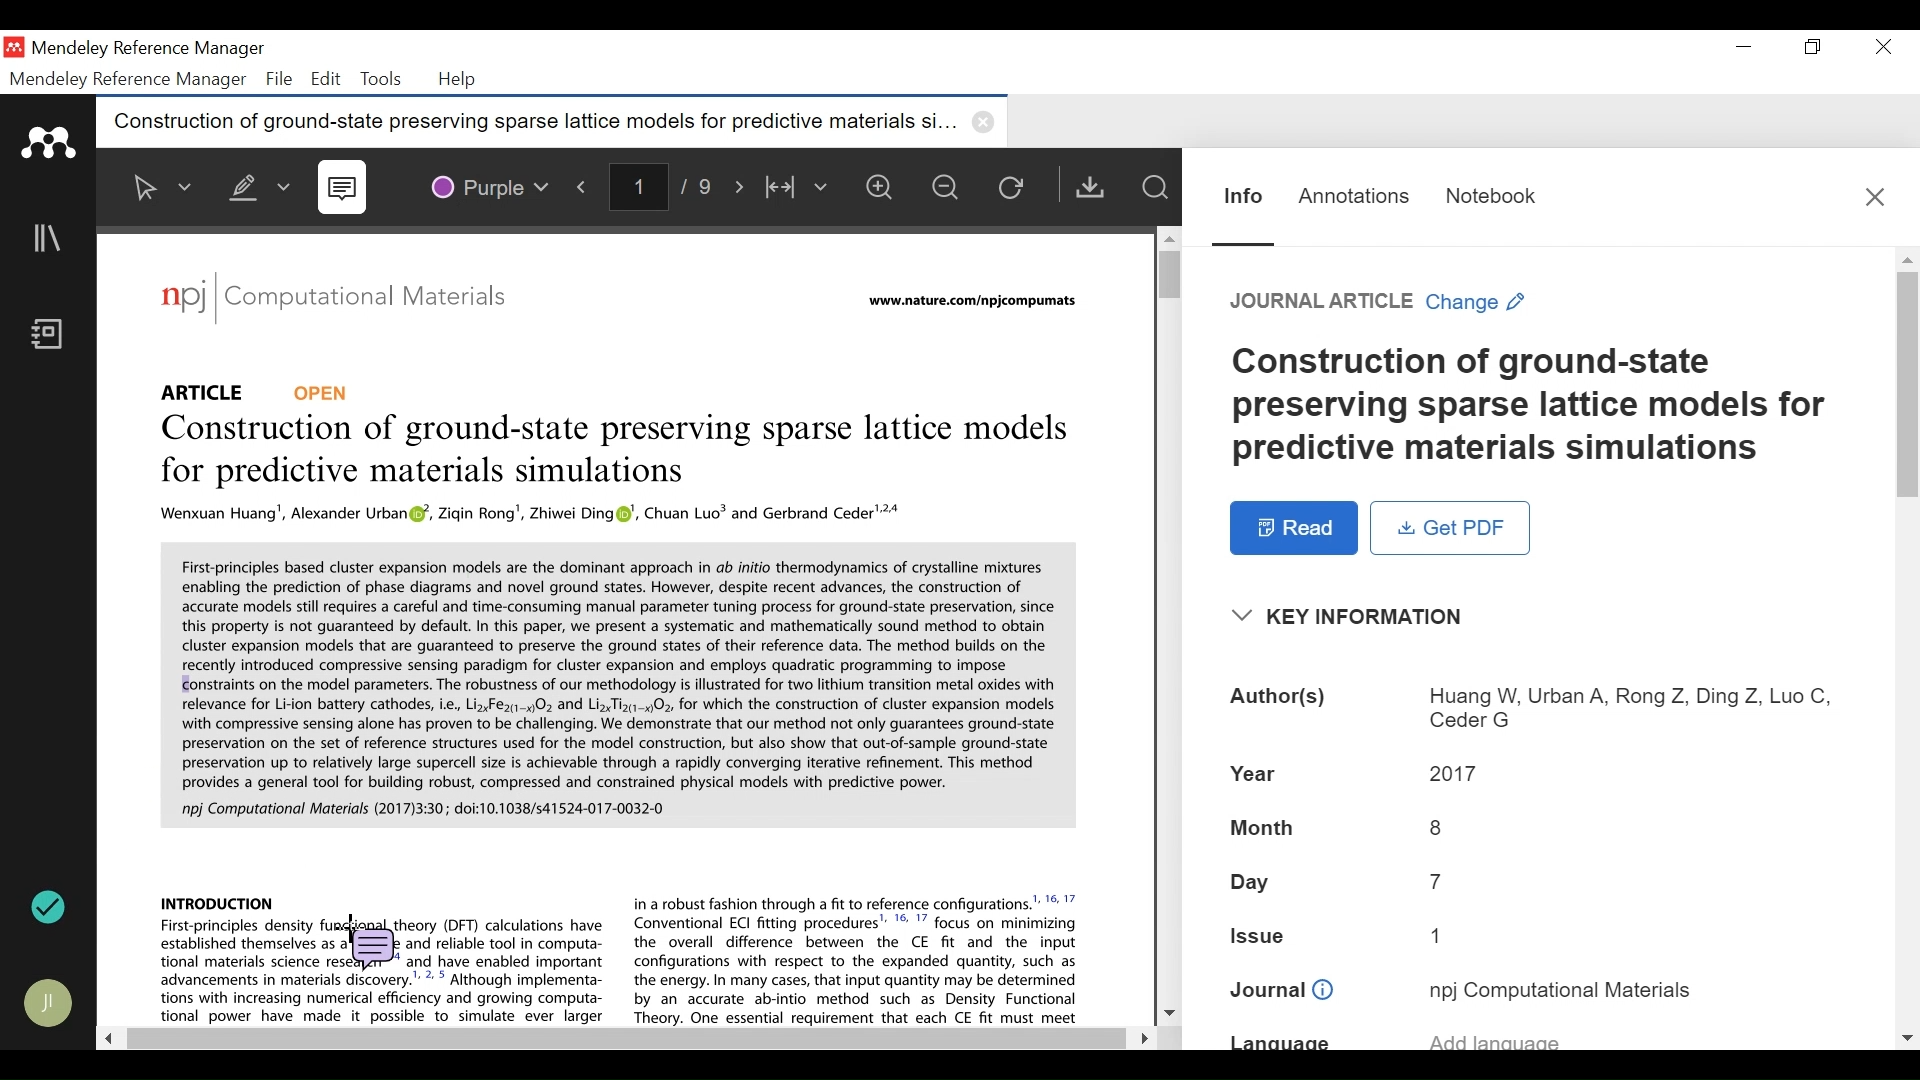  What do you see at coordinates (1381, 303) in the screenshot?
I see `Change Reference type` at bounding box center [1381, 303].